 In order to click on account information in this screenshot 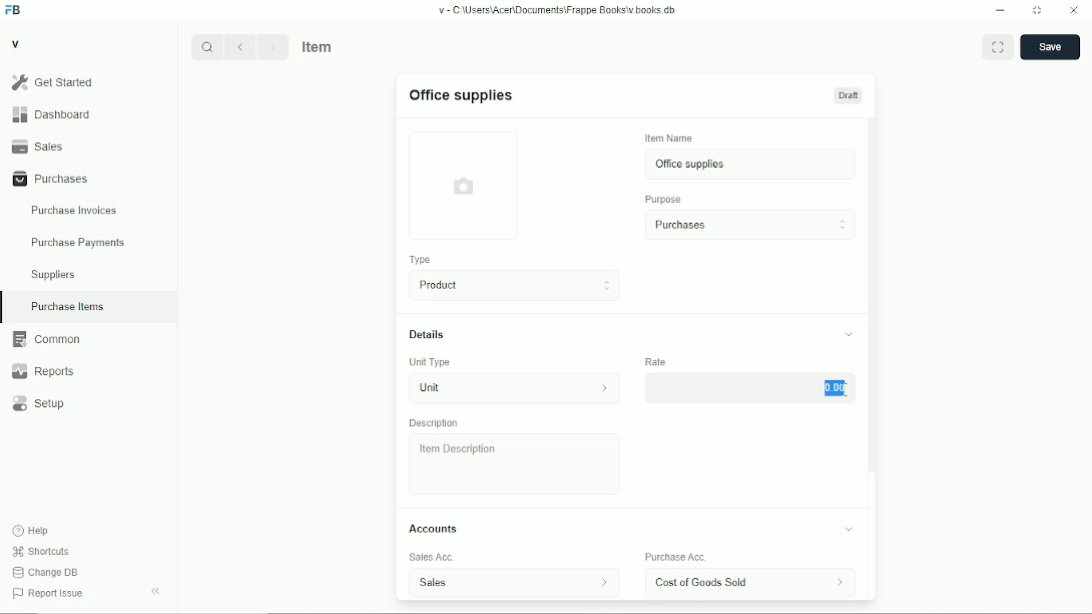, I will do `click(839, 582)`.